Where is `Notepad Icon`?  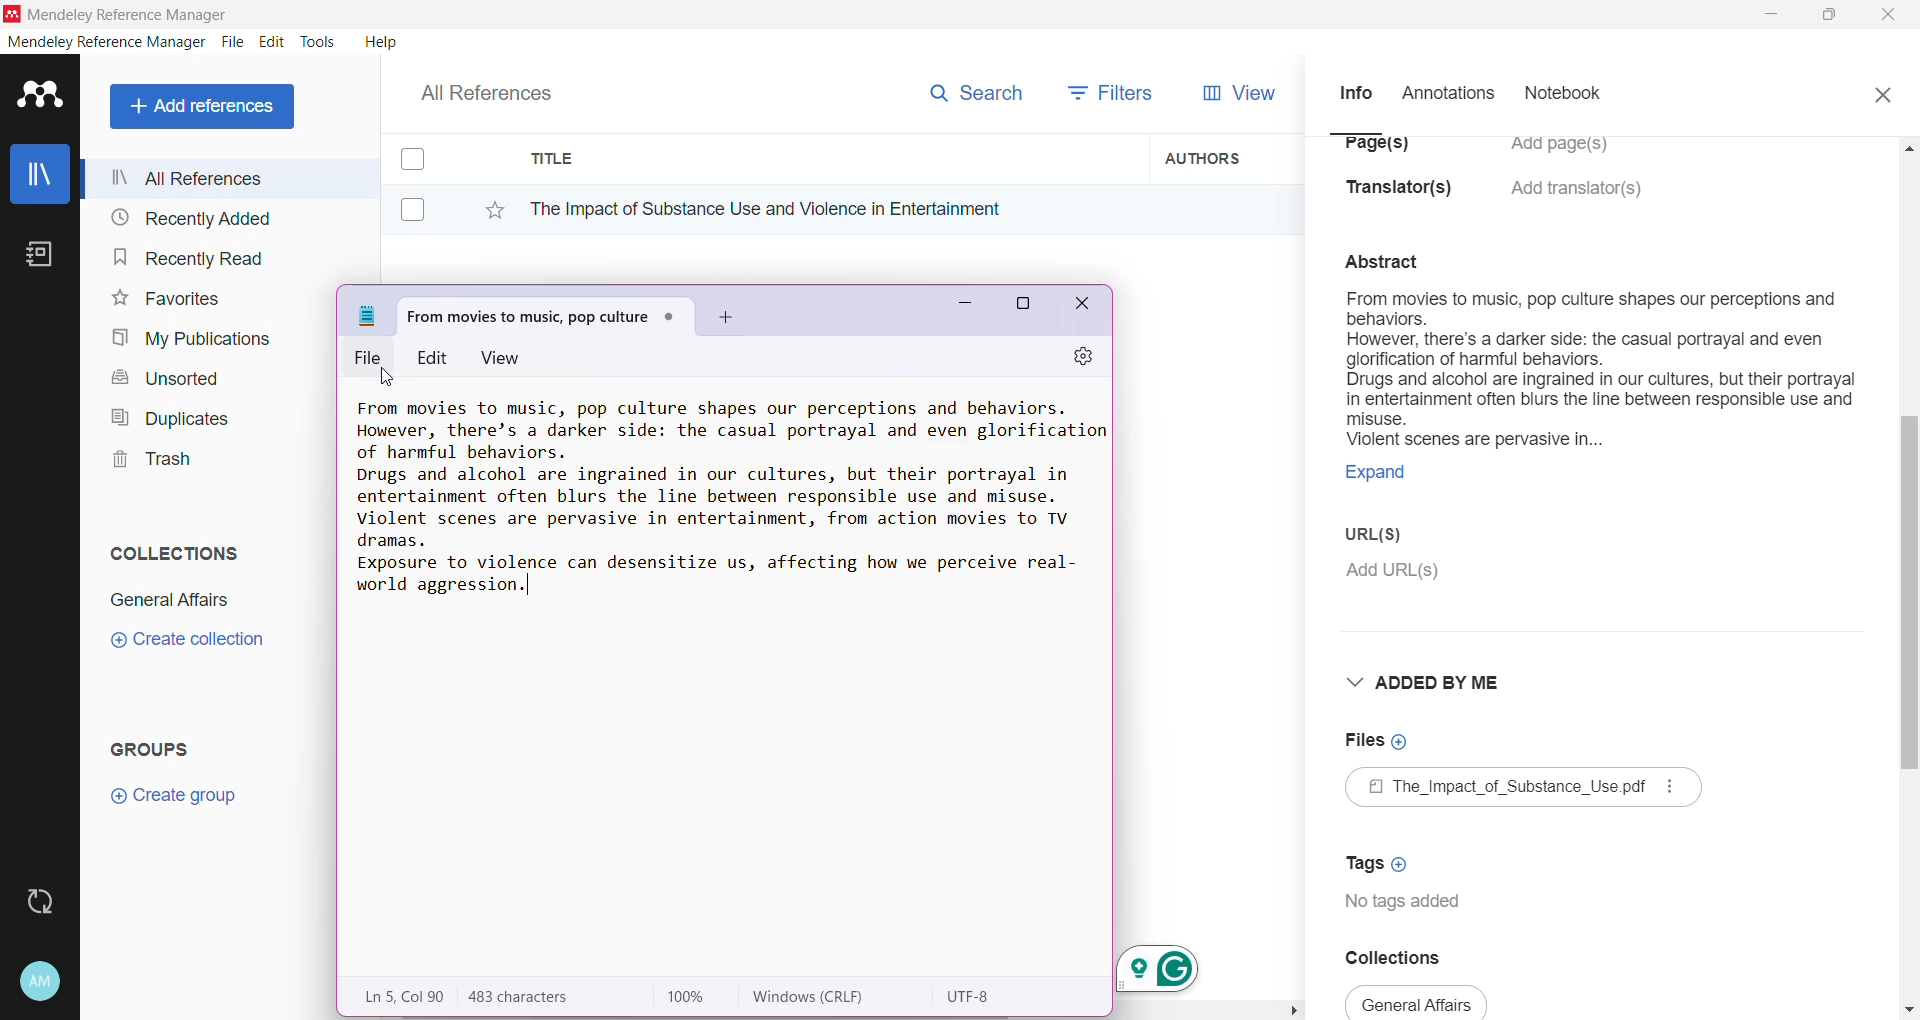 Notepad Icon is located at coordinates (368, 316).